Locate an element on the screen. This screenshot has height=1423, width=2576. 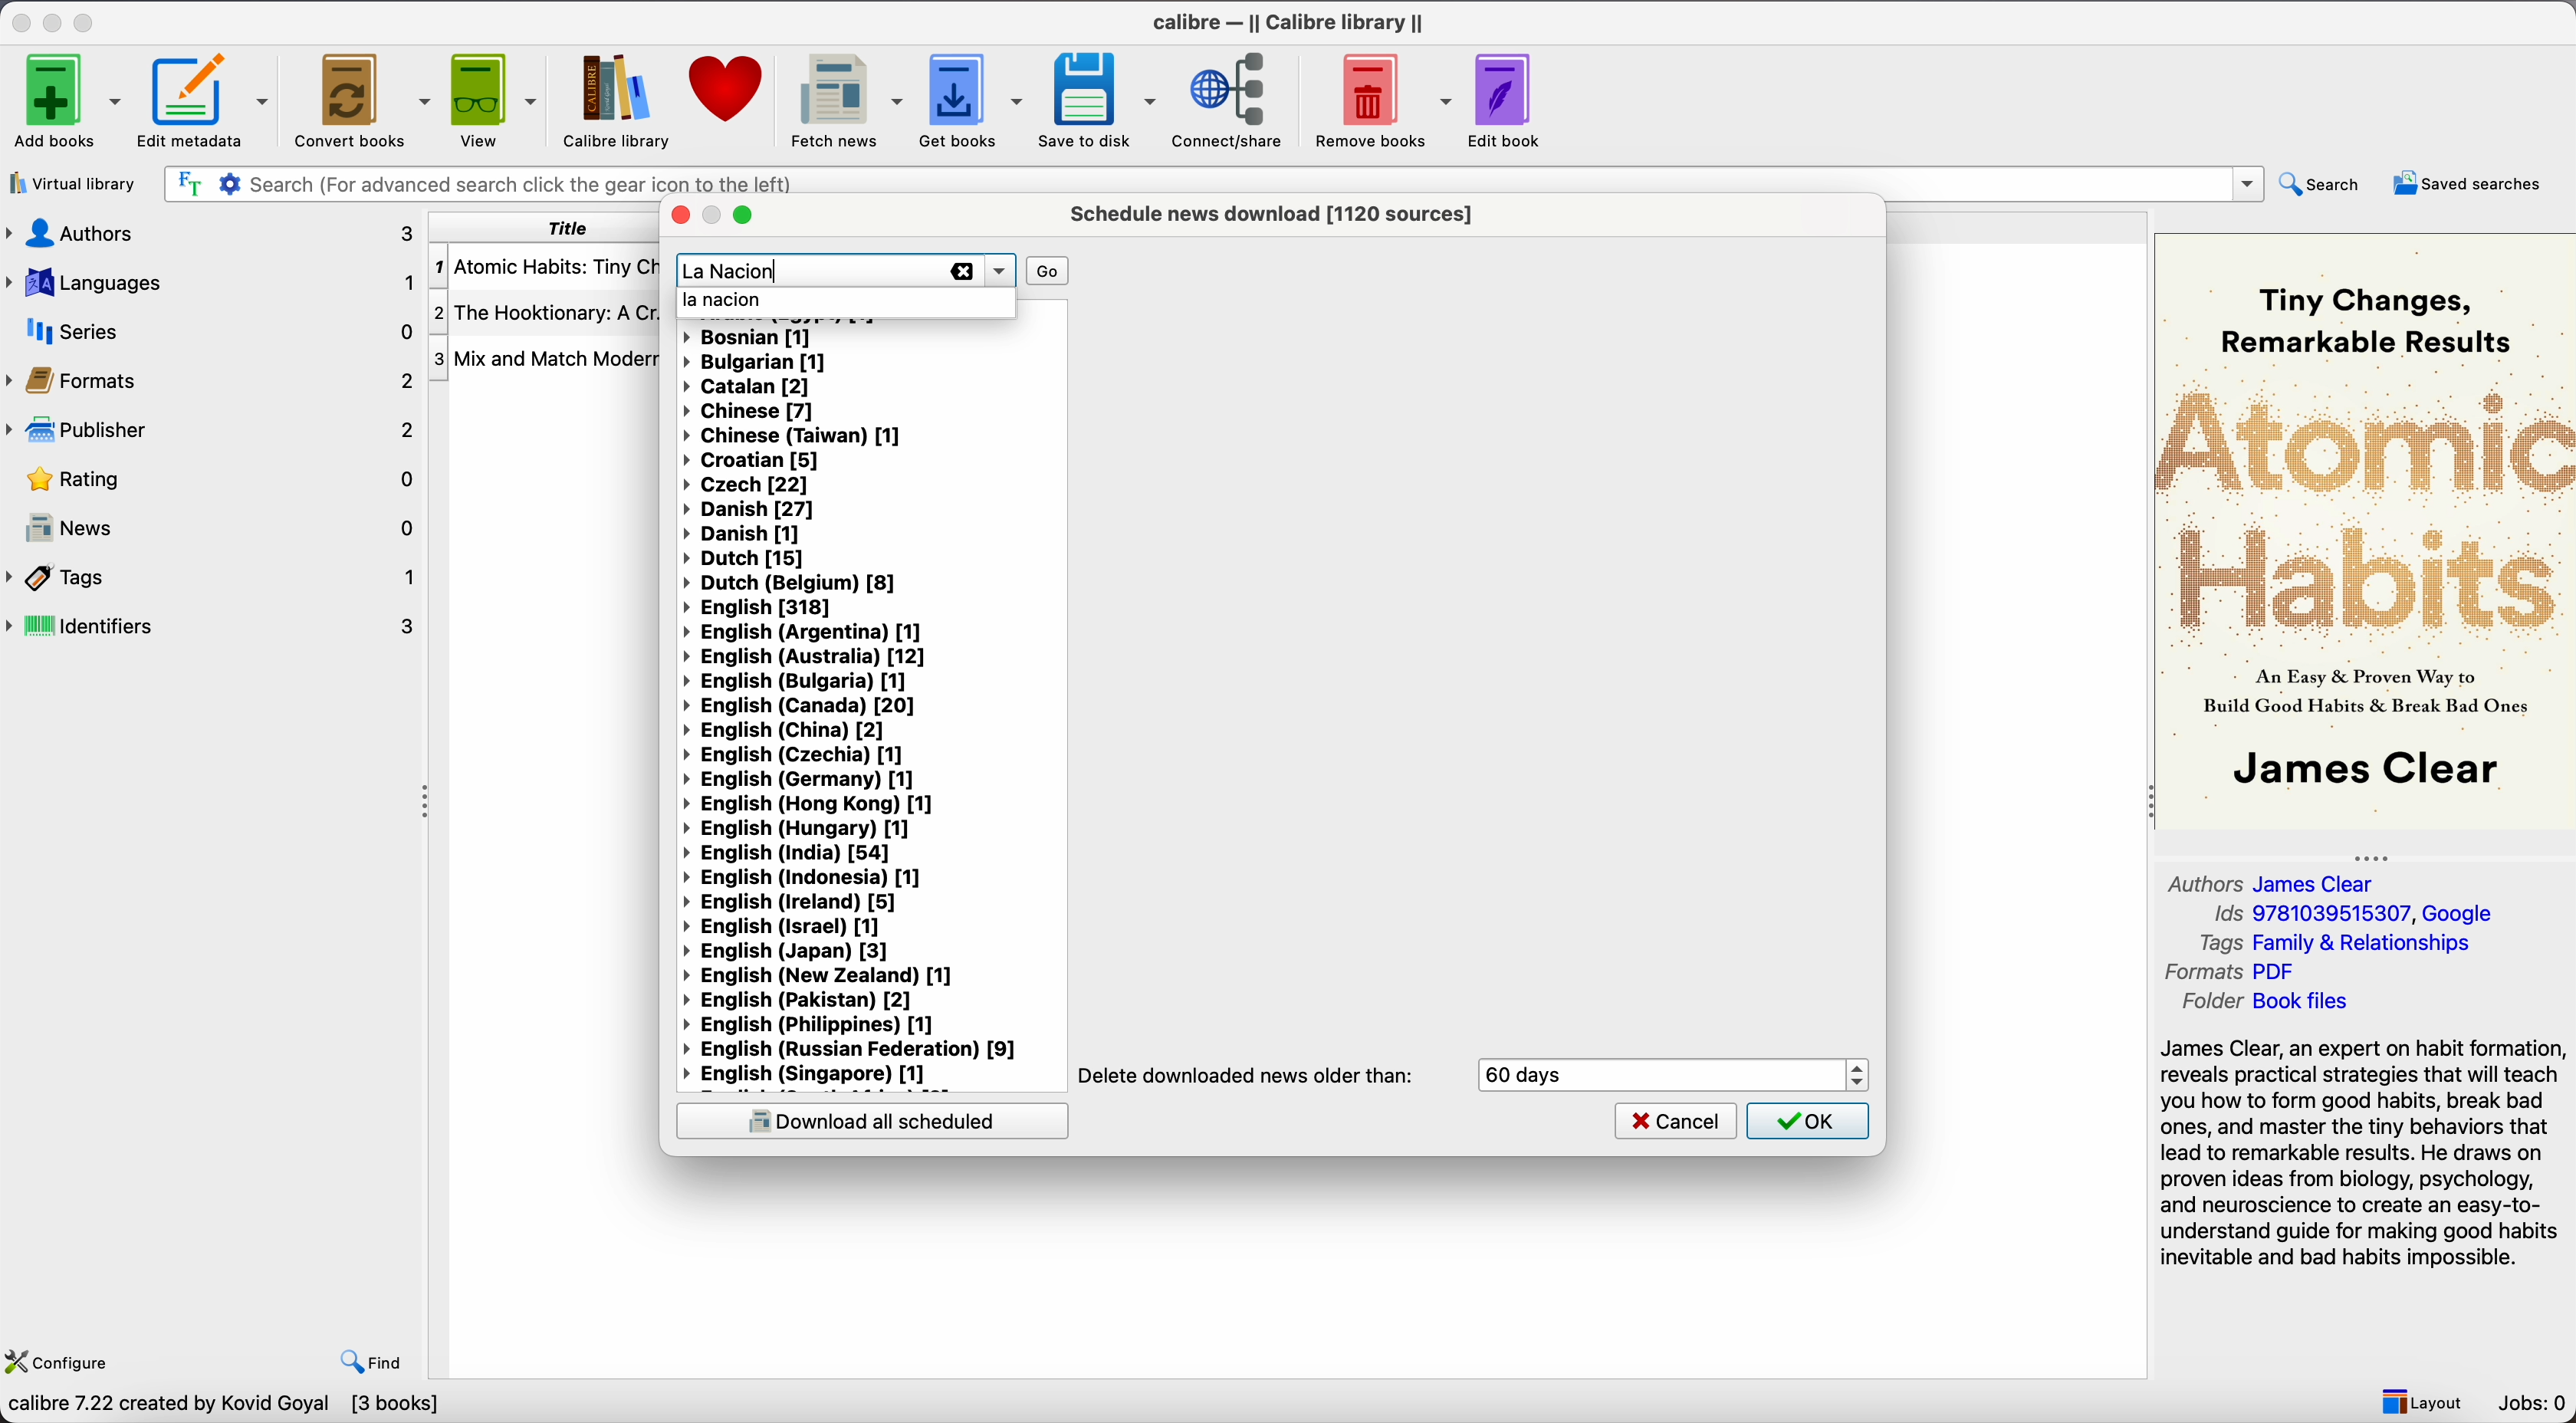
download scheduled is located at coordinates (871, 1120).